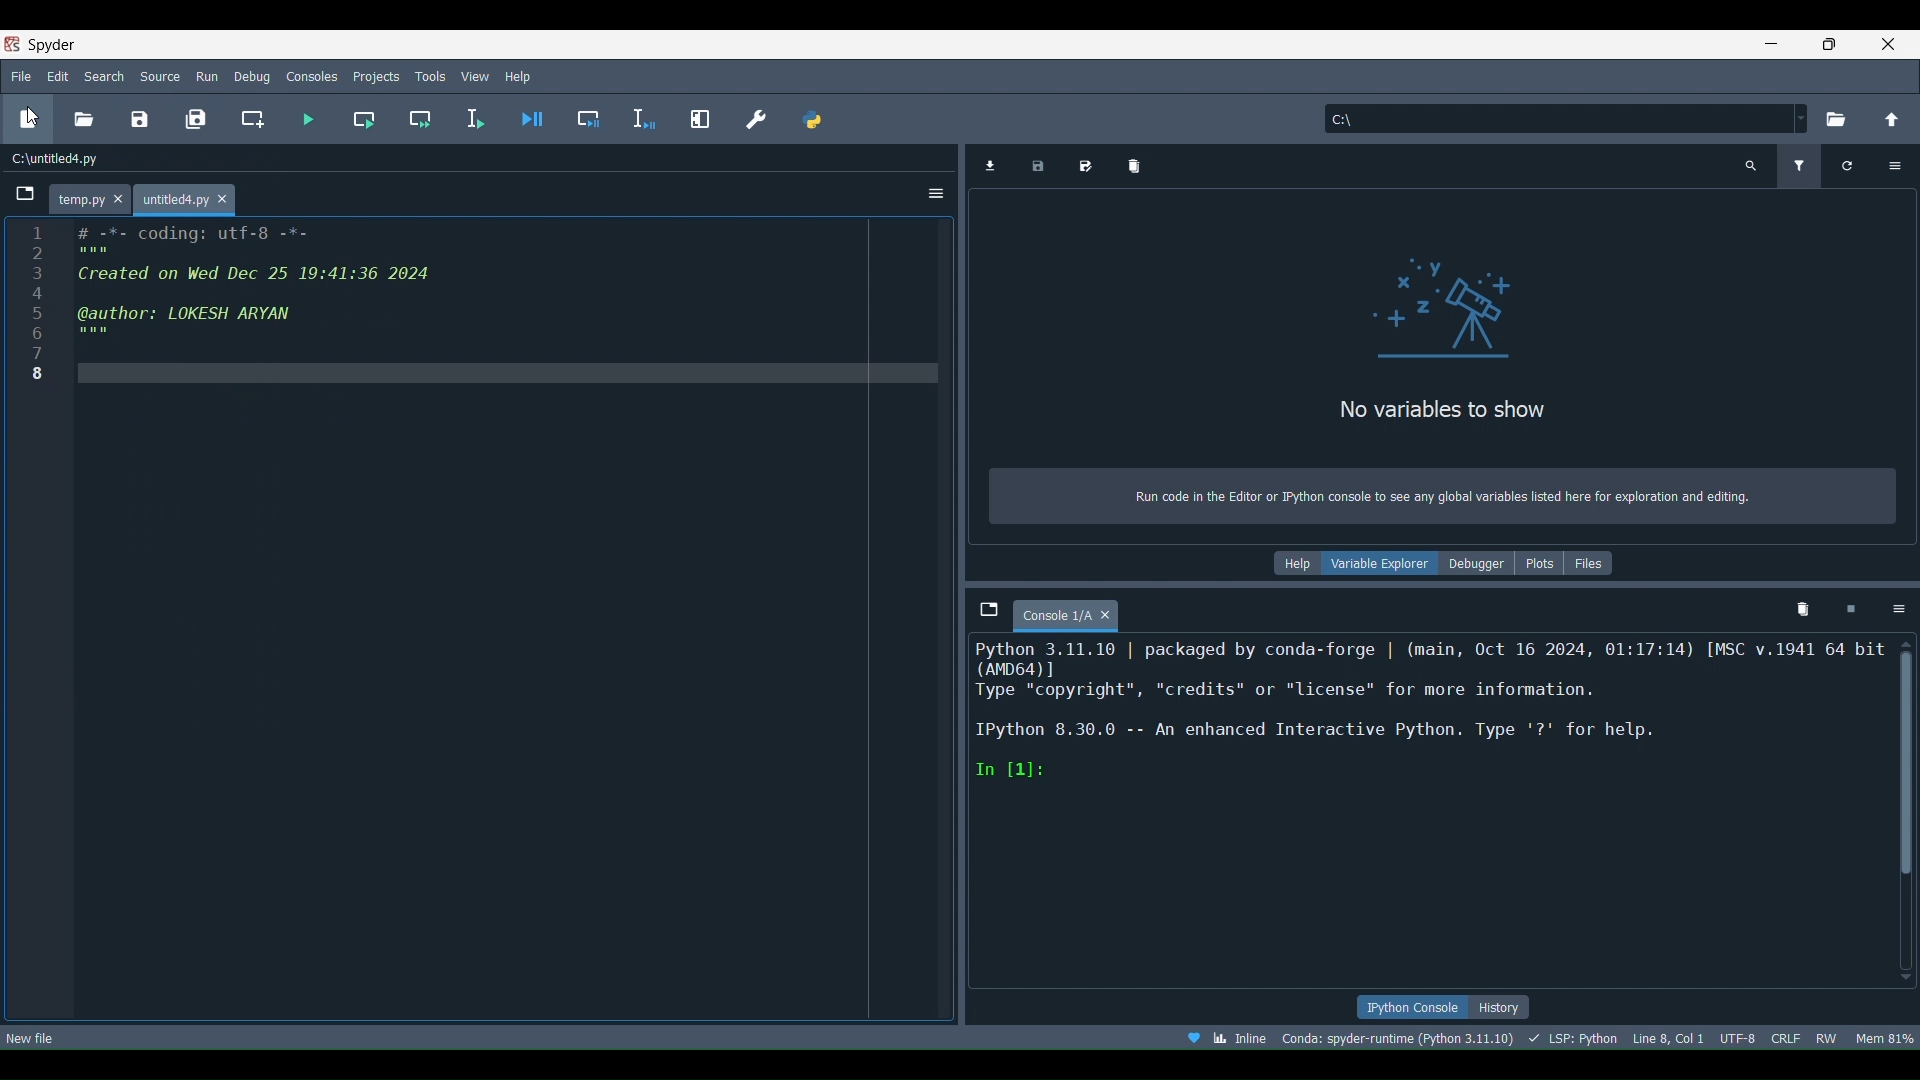 Image resolution: width=1920 pixels, height=1080 pixels. What do you see at coordinates (641, 115) in the screenshot?
I see `Debug selection or current line` at bounding box center [641, 115].